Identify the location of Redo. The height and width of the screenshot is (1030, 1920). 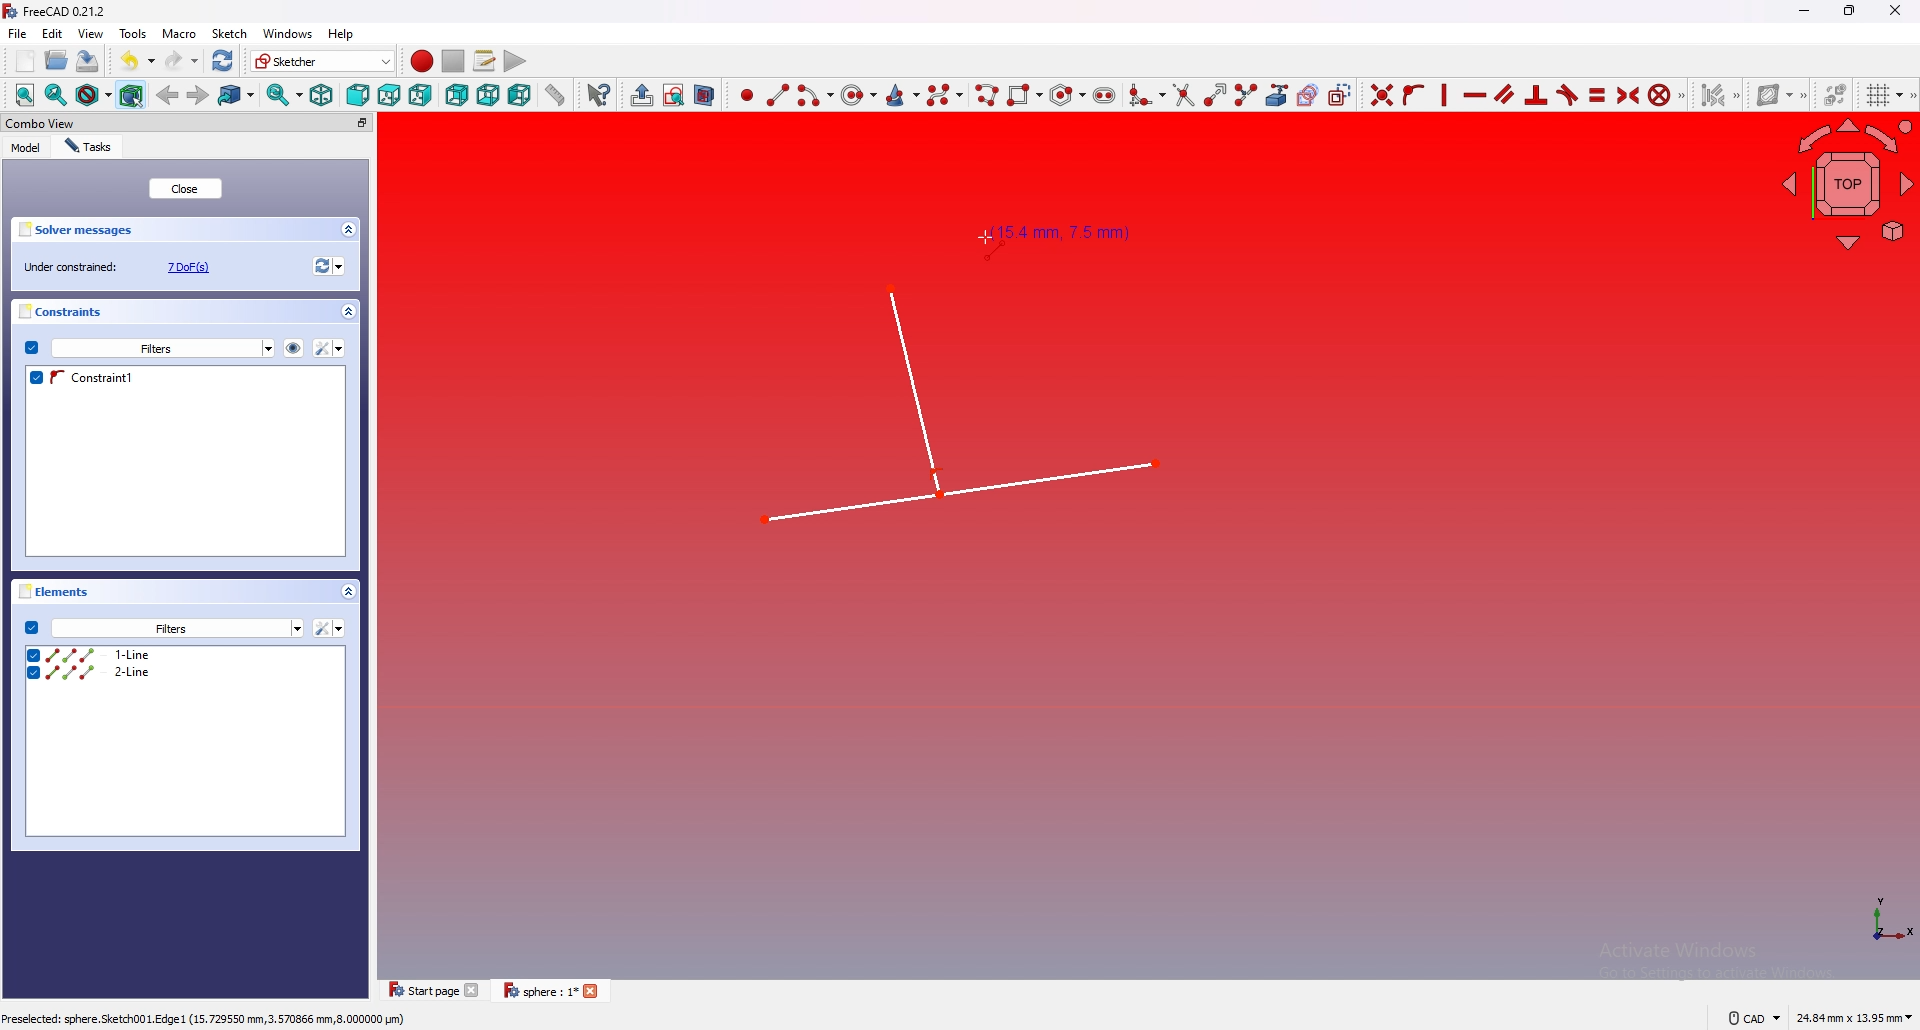
(180, 59).